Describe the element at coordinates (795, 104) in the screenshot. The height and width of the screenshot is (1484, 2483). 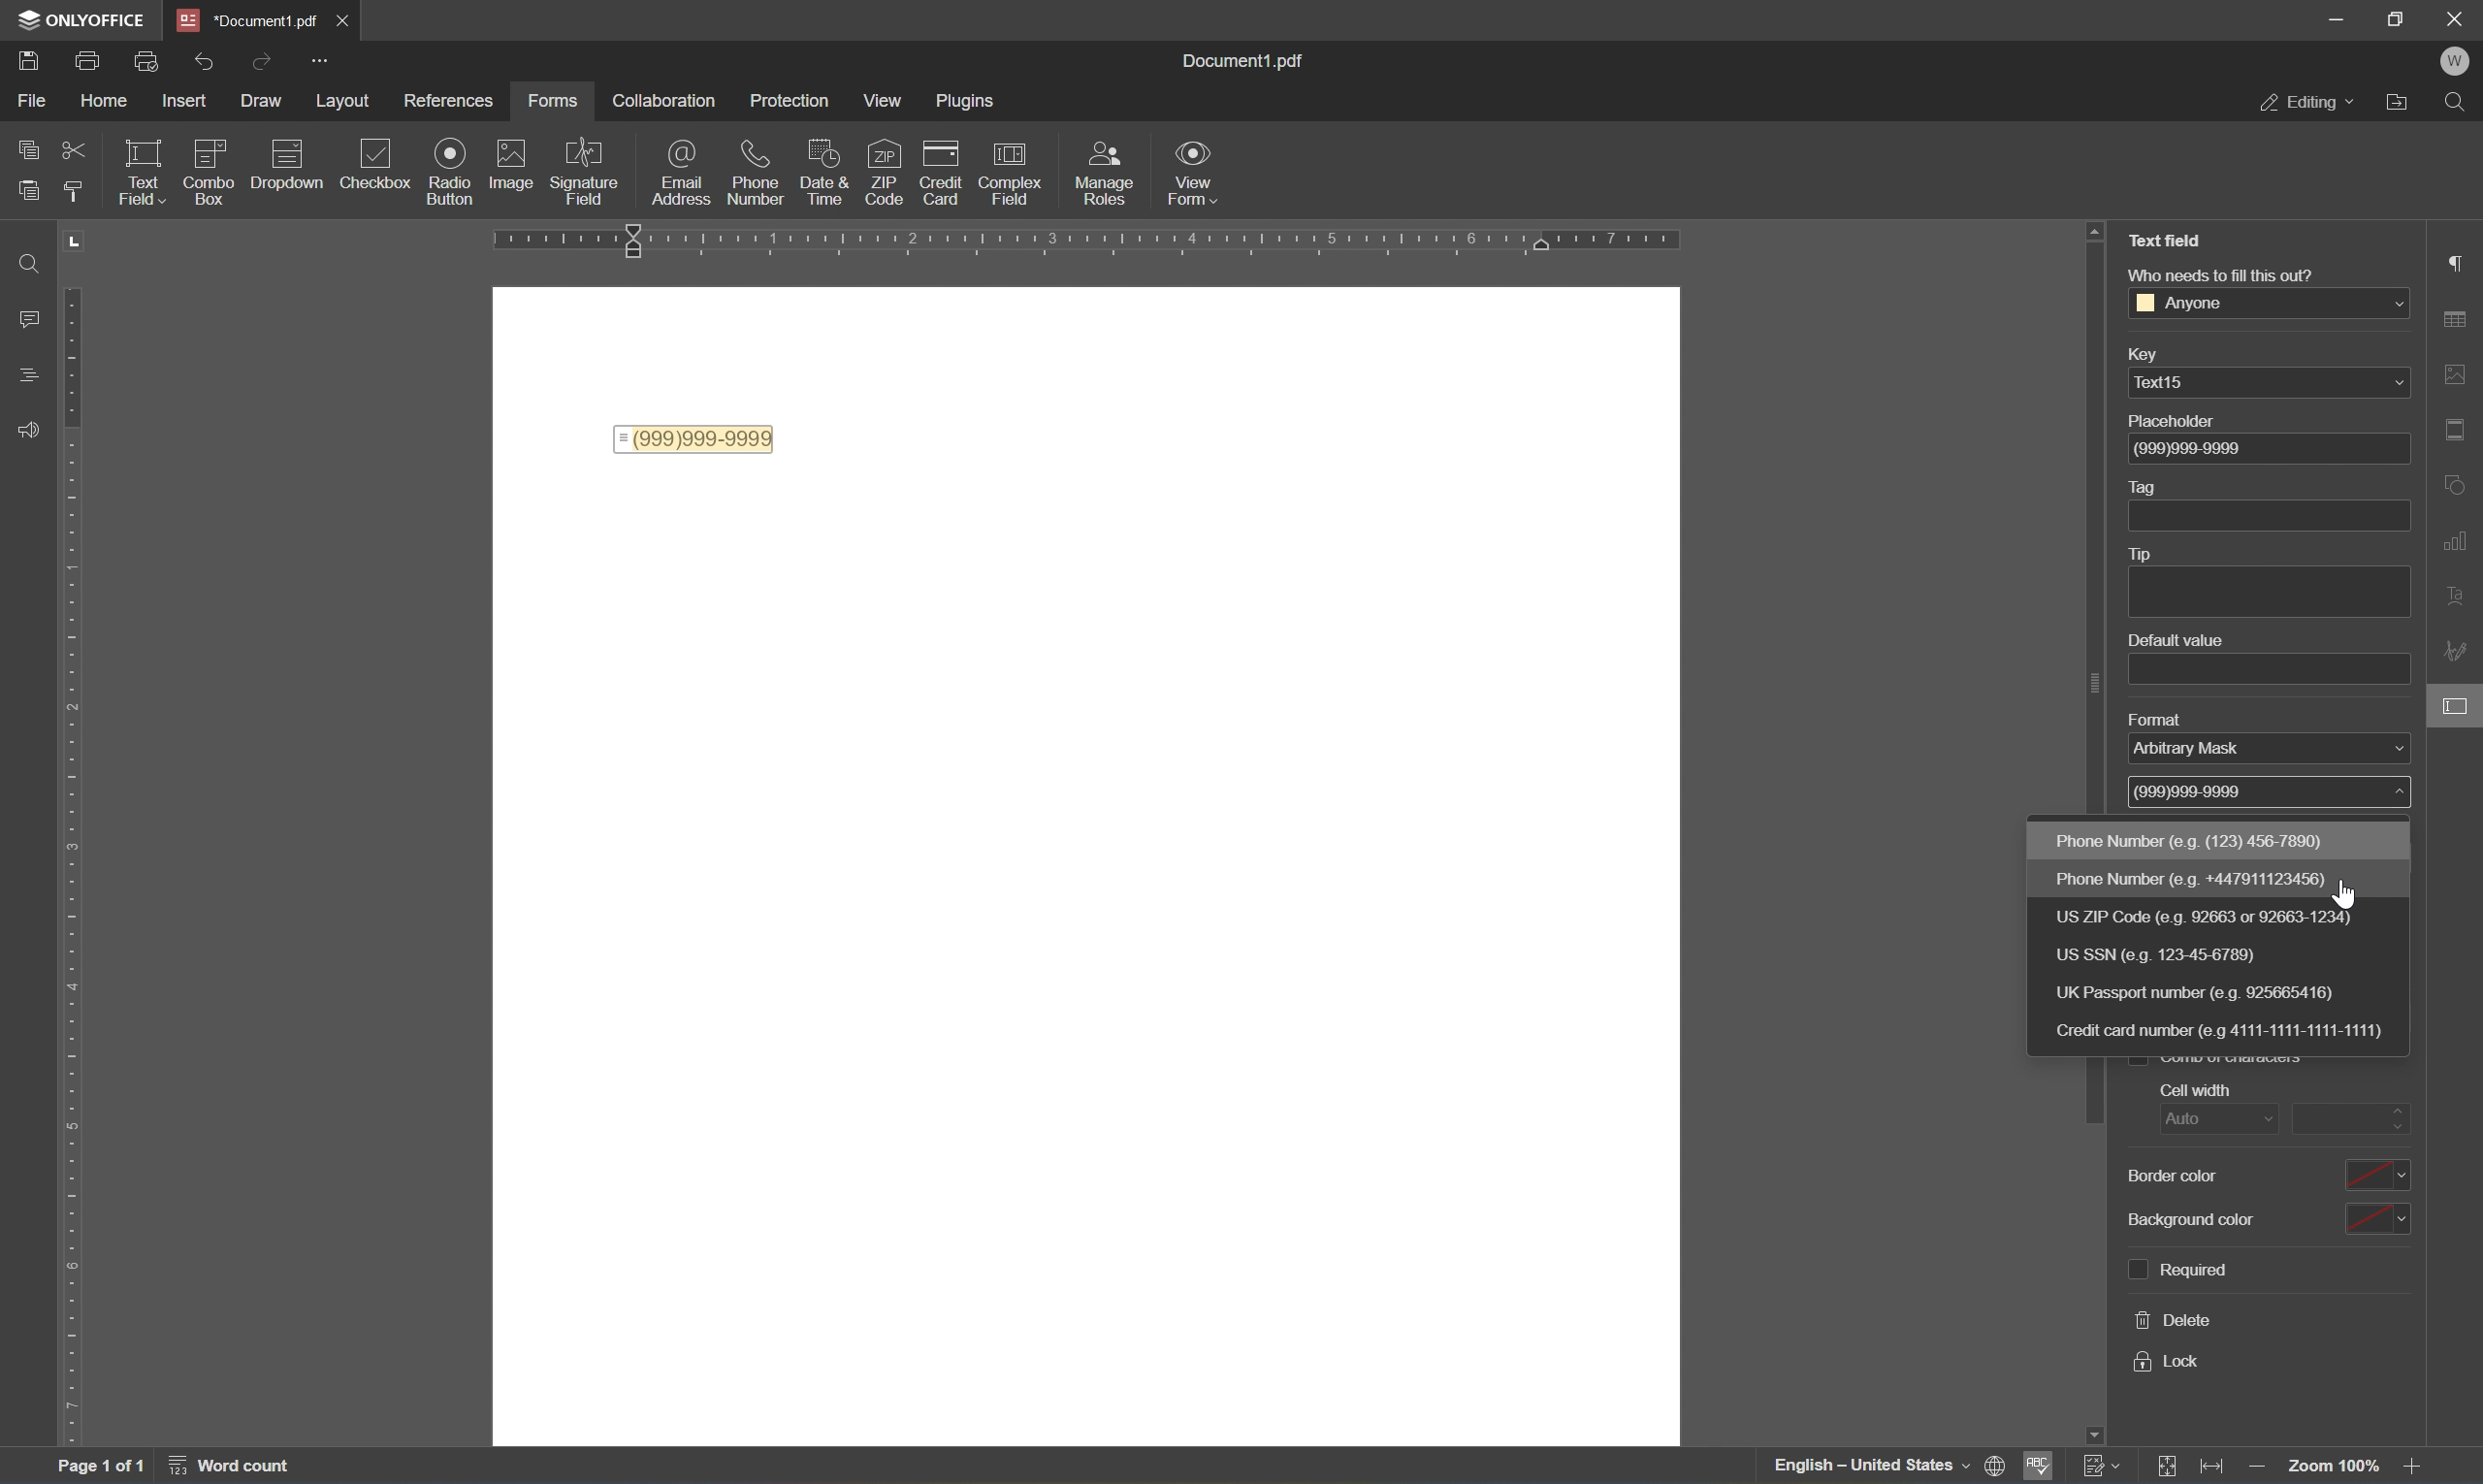
I see `protection` at that location.